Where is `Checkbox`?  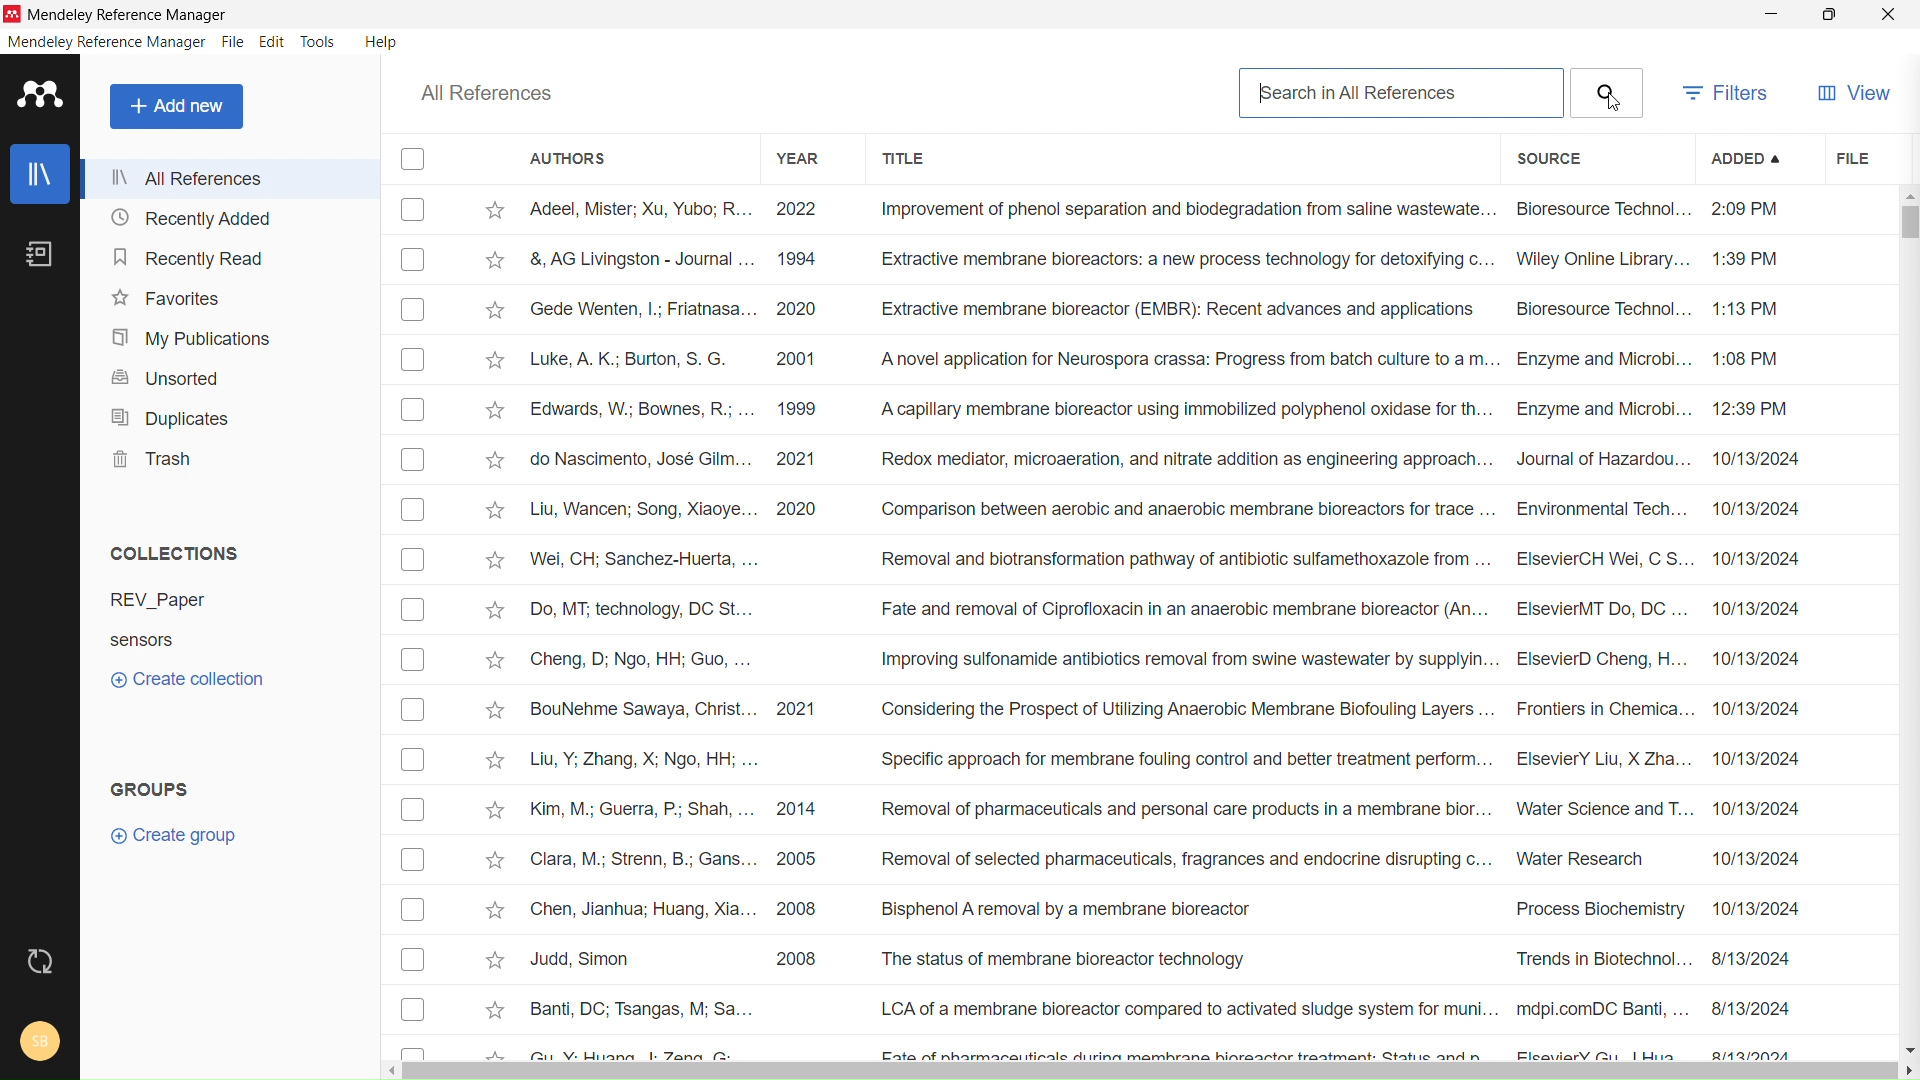
Checkbox is located at coordinates (414, 310).